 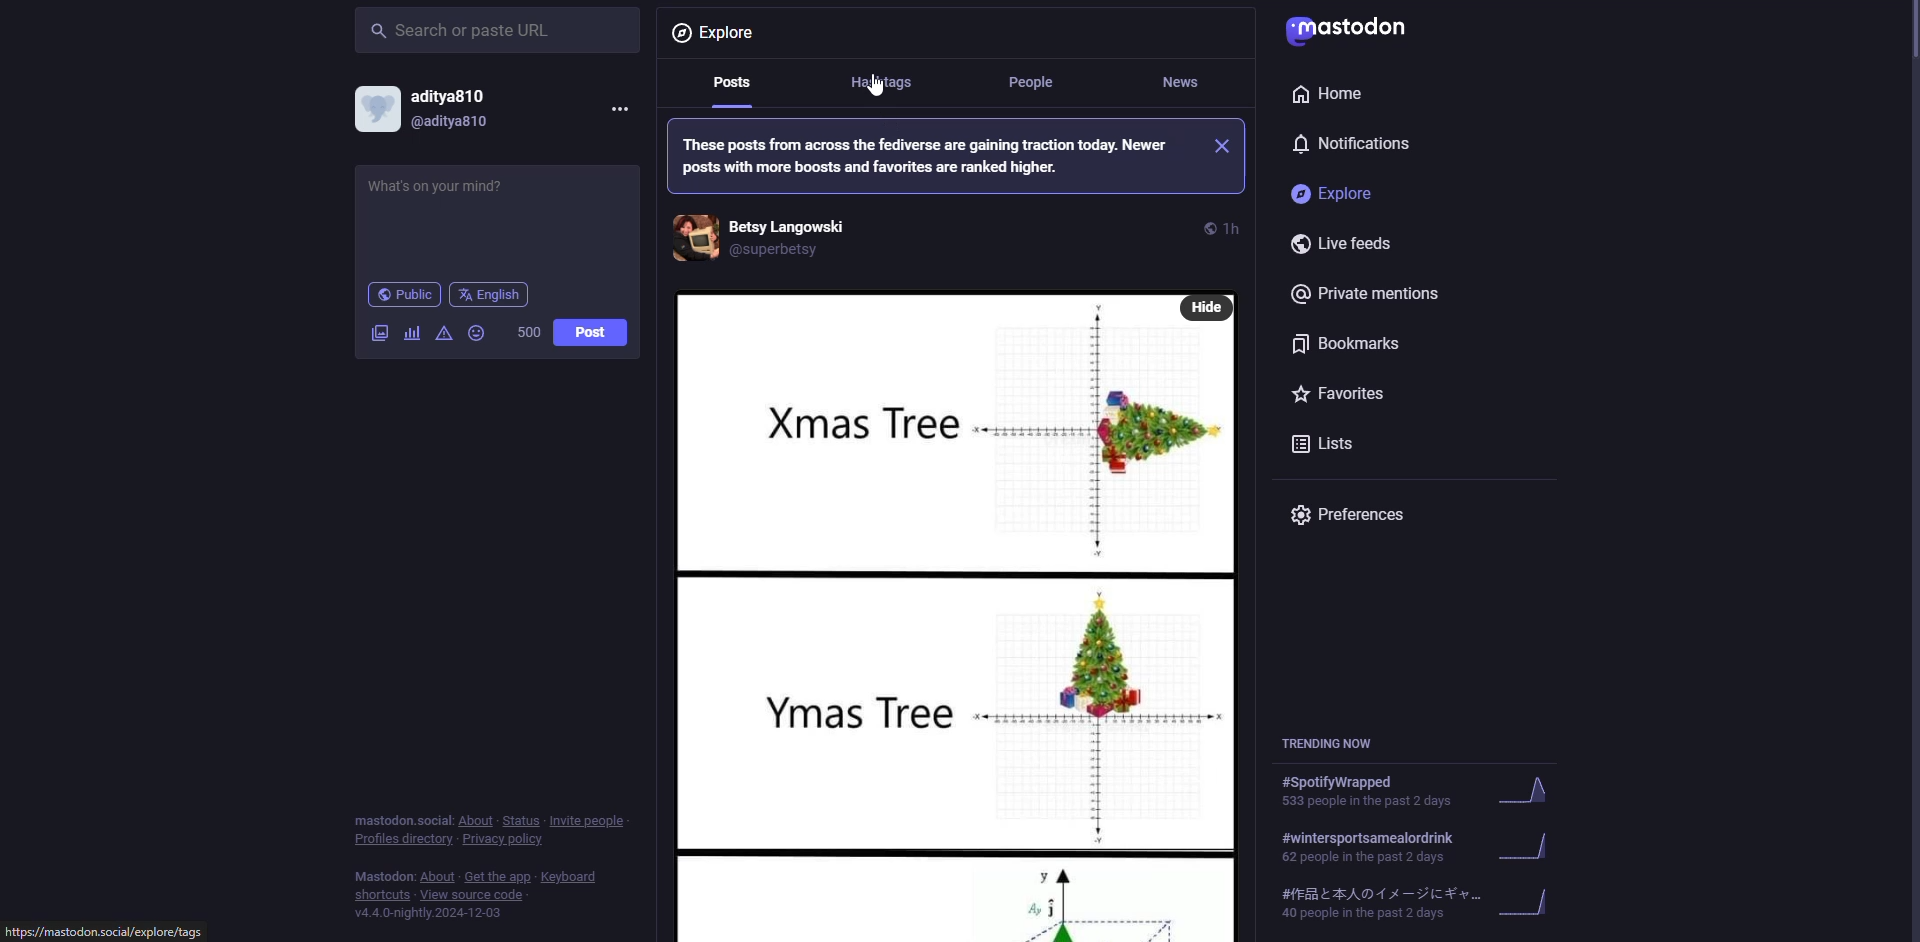 I want to click on info, so click(x=487, y=864).